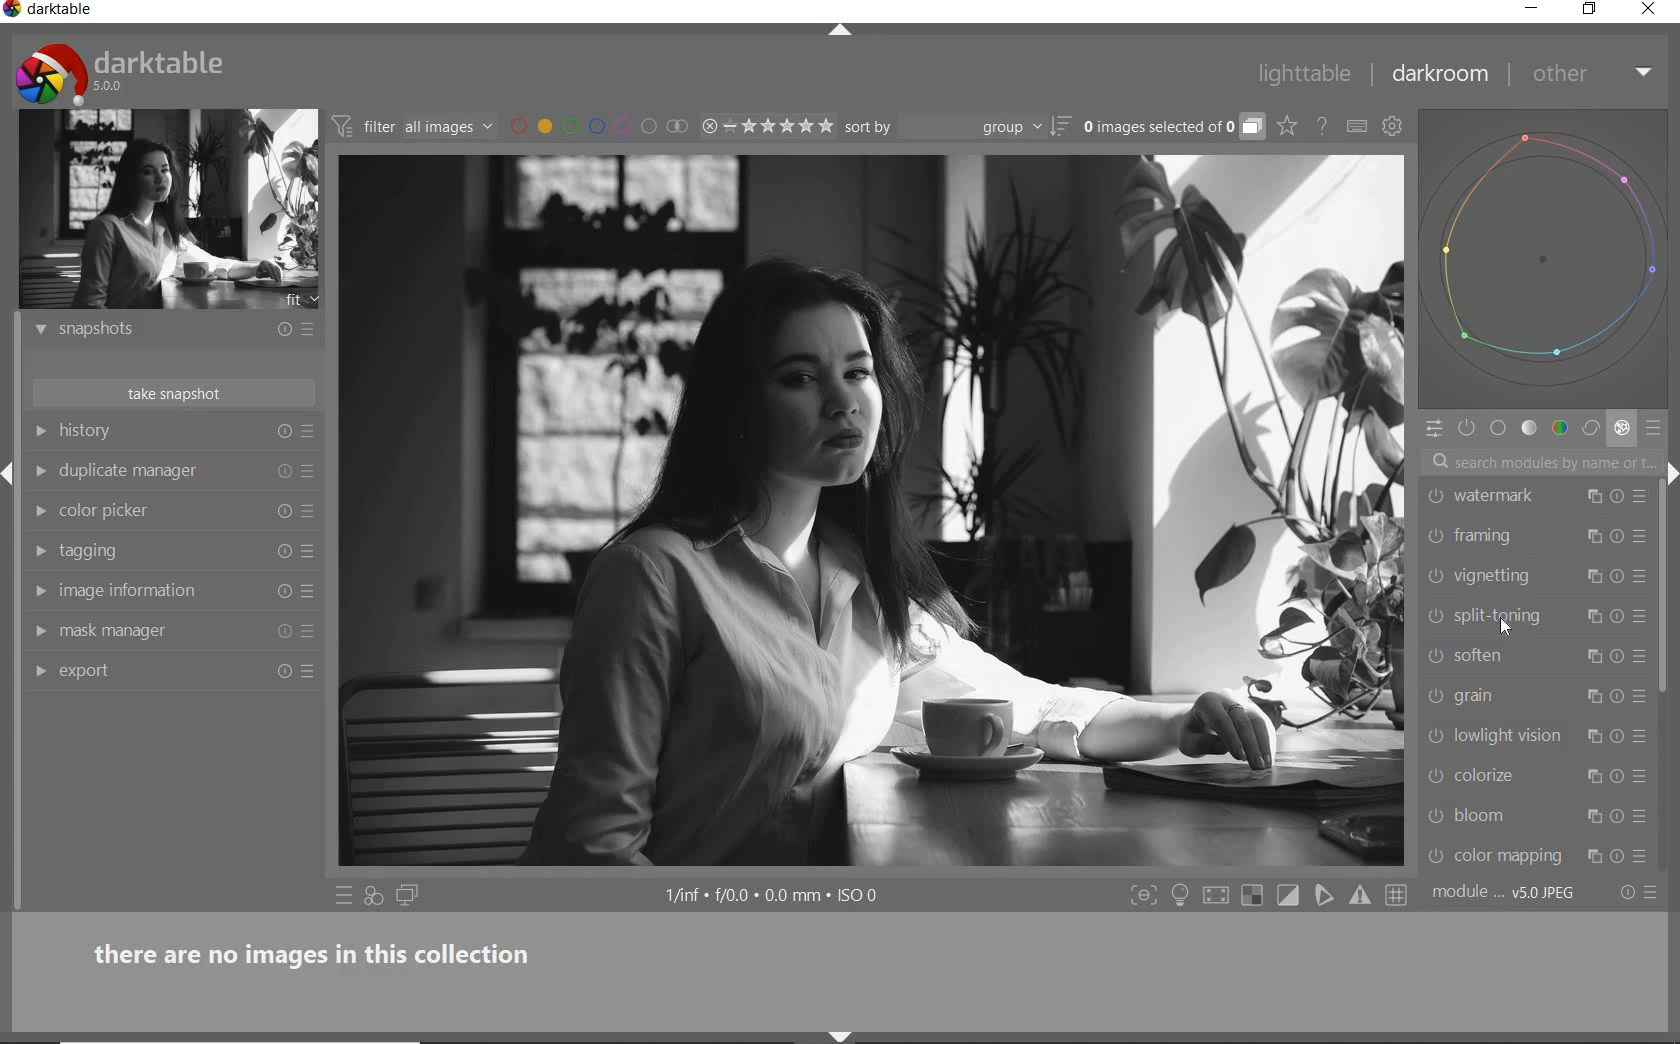 Image resolution: width=1680 pixels, height=1044 pixels. What do you see at coordinates (1431, 655) in the screenshot?
I see `'soften' is switched off` at bounding box center [1431, 655].